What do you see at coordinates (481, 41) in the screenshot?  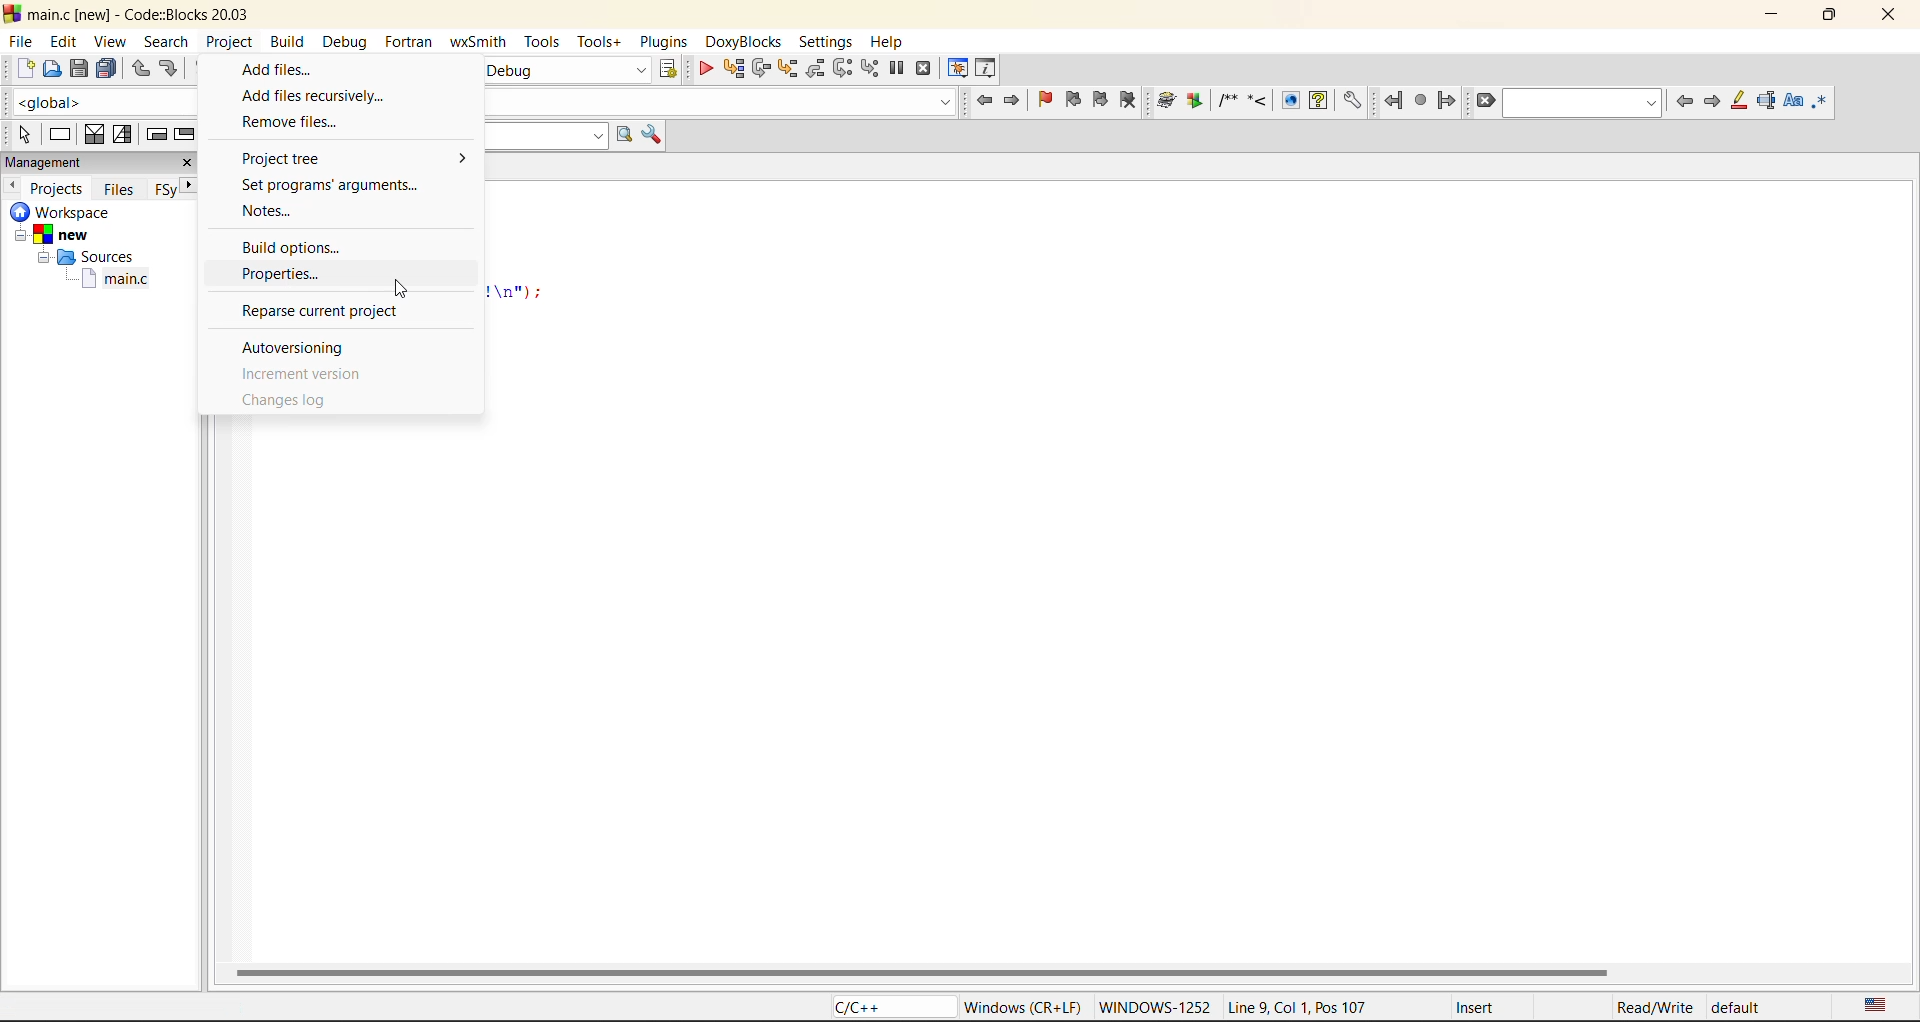 I see `wxsmith` at bounding box center [481, 41].